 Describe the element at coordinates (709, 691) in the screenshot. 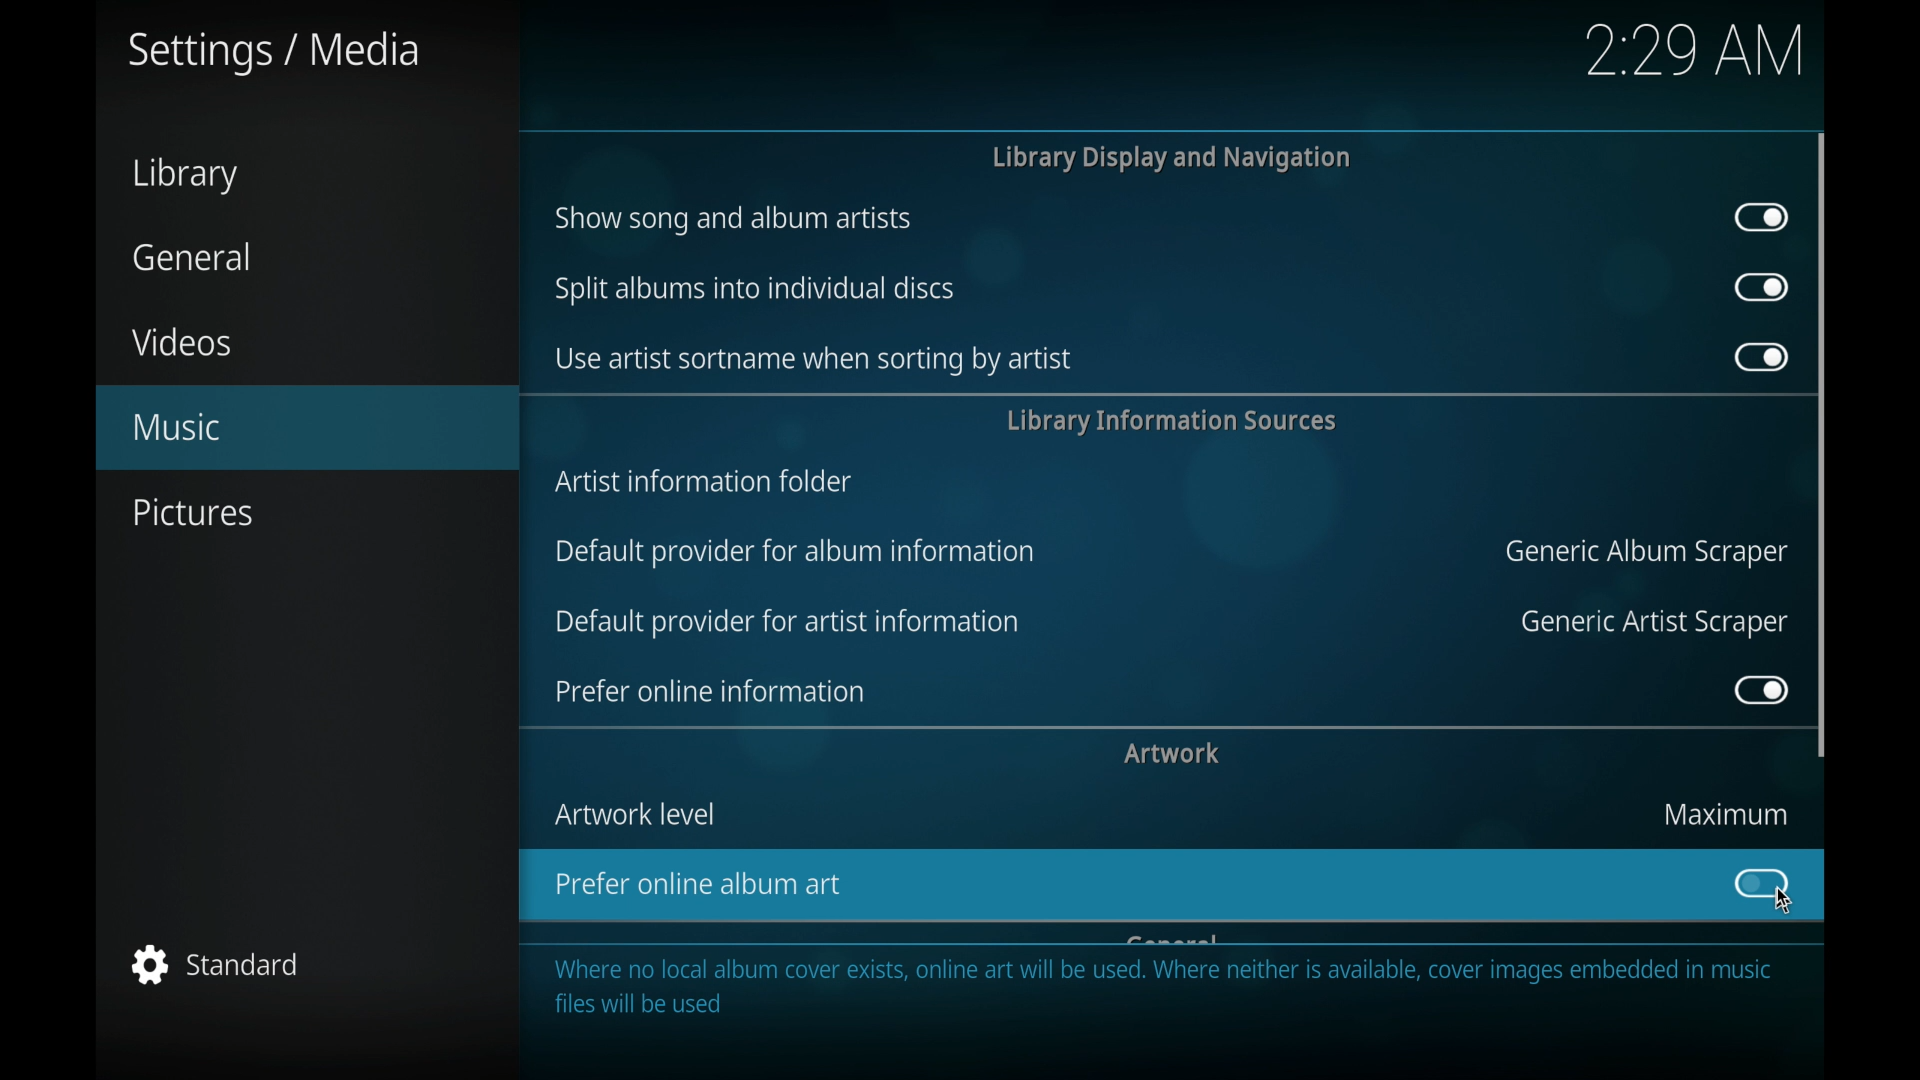

I see `prefer online information` at that location.